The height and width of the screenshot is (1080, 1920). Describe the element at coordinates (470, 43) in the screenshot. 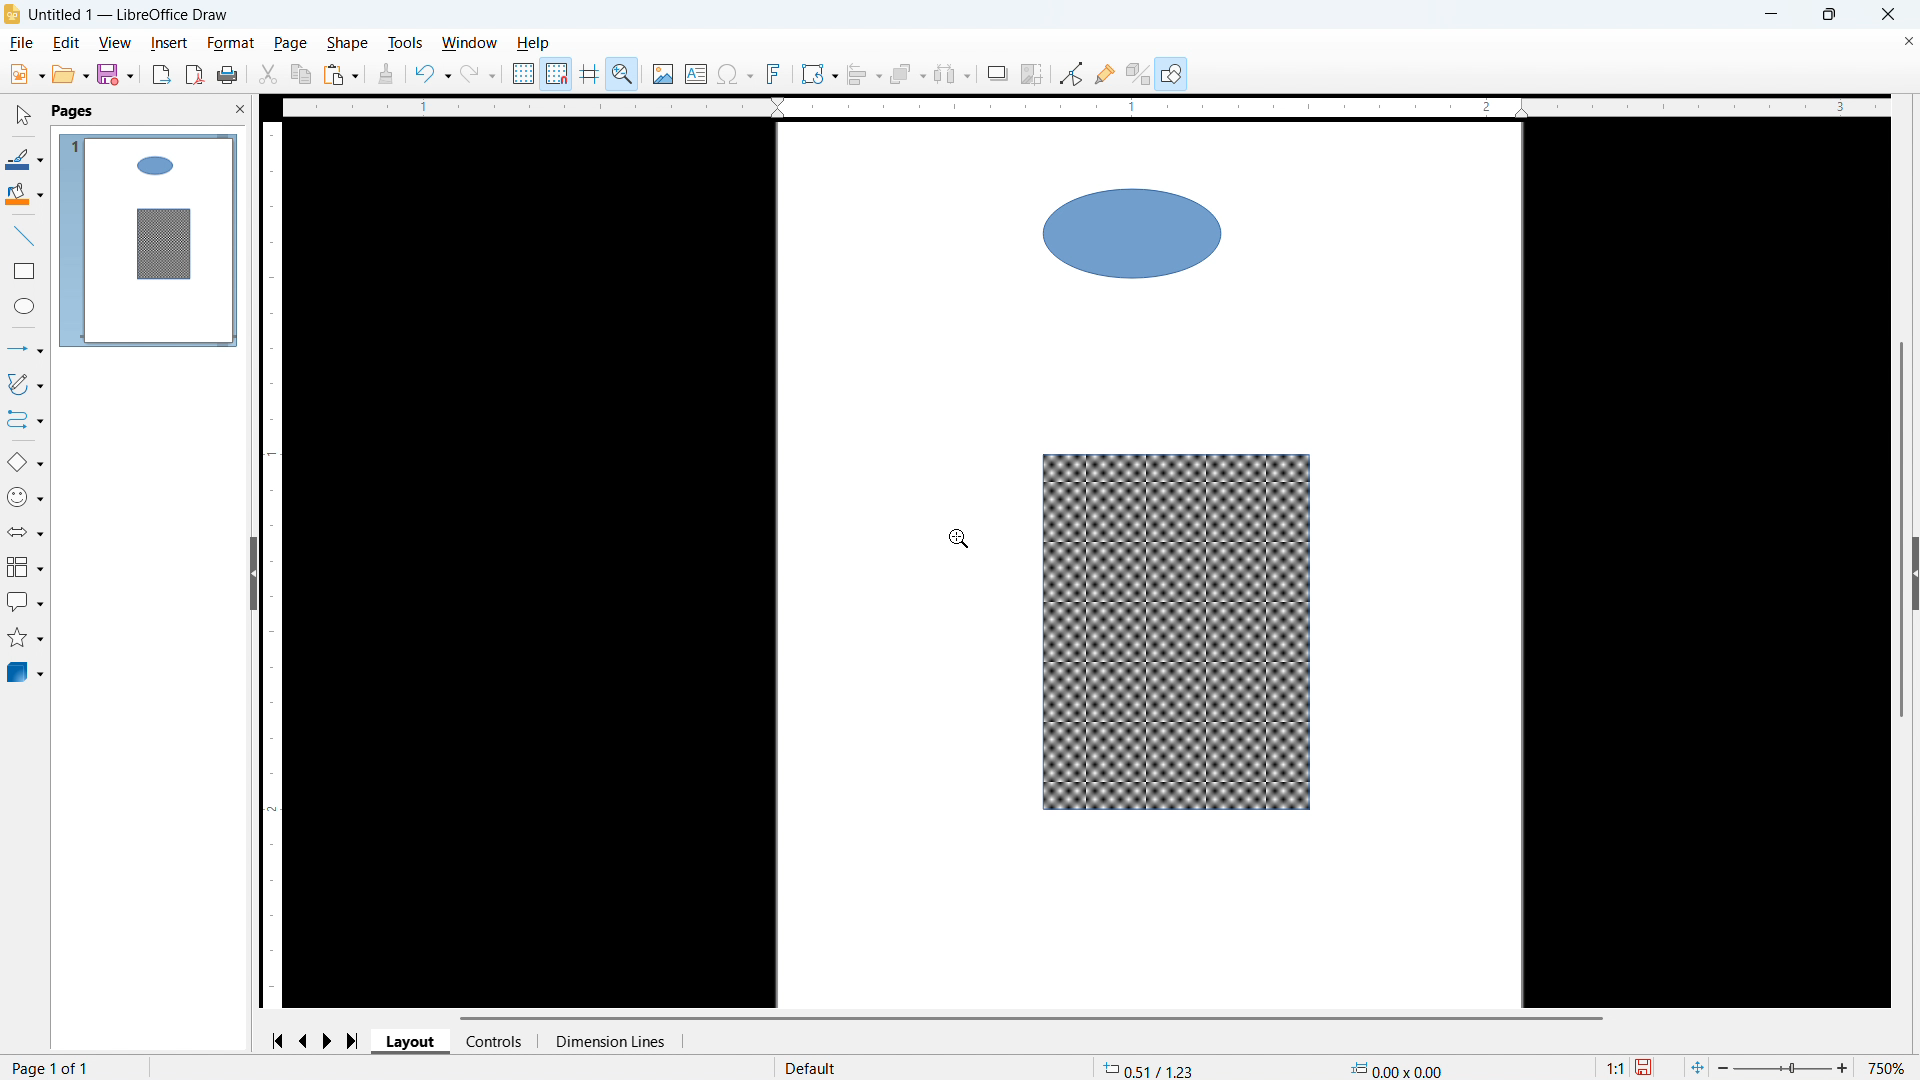

I see `Window ` at that location.